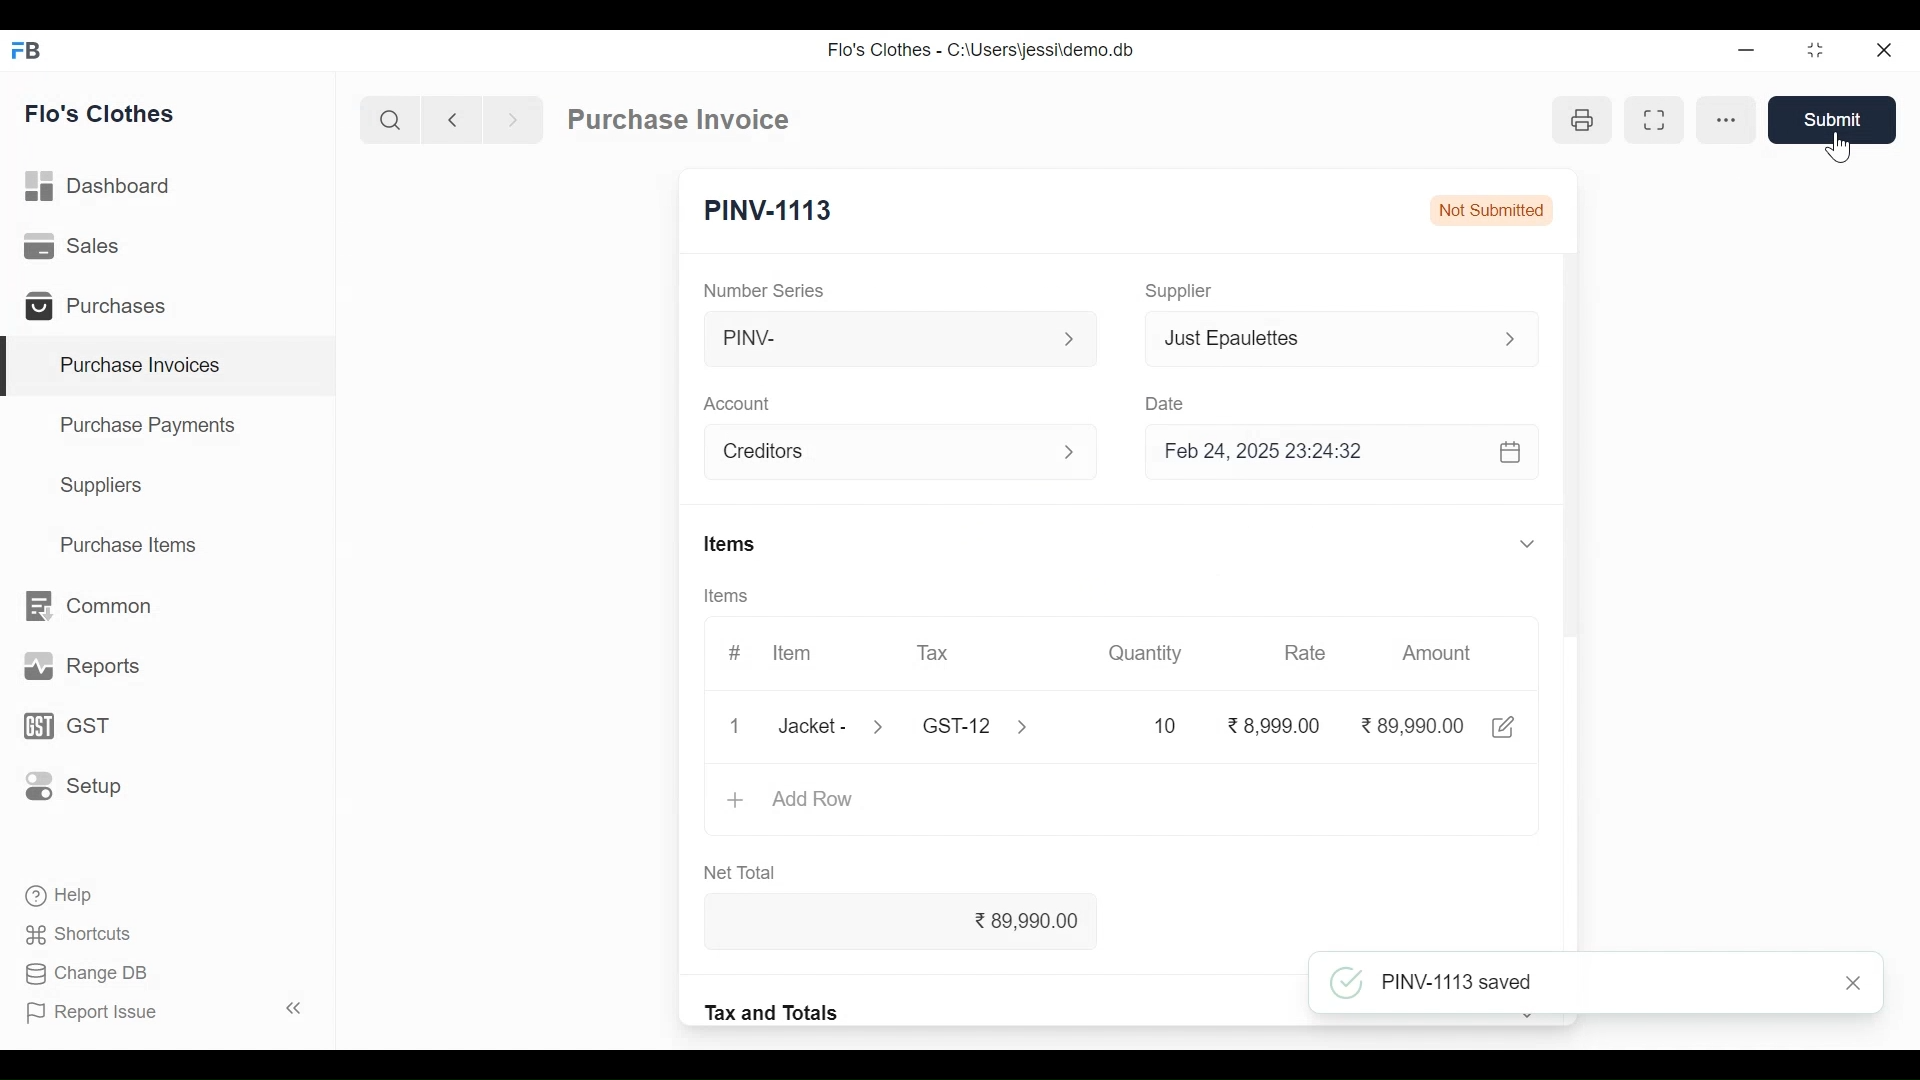  I want to click on Jacket -, so click(814, 725).